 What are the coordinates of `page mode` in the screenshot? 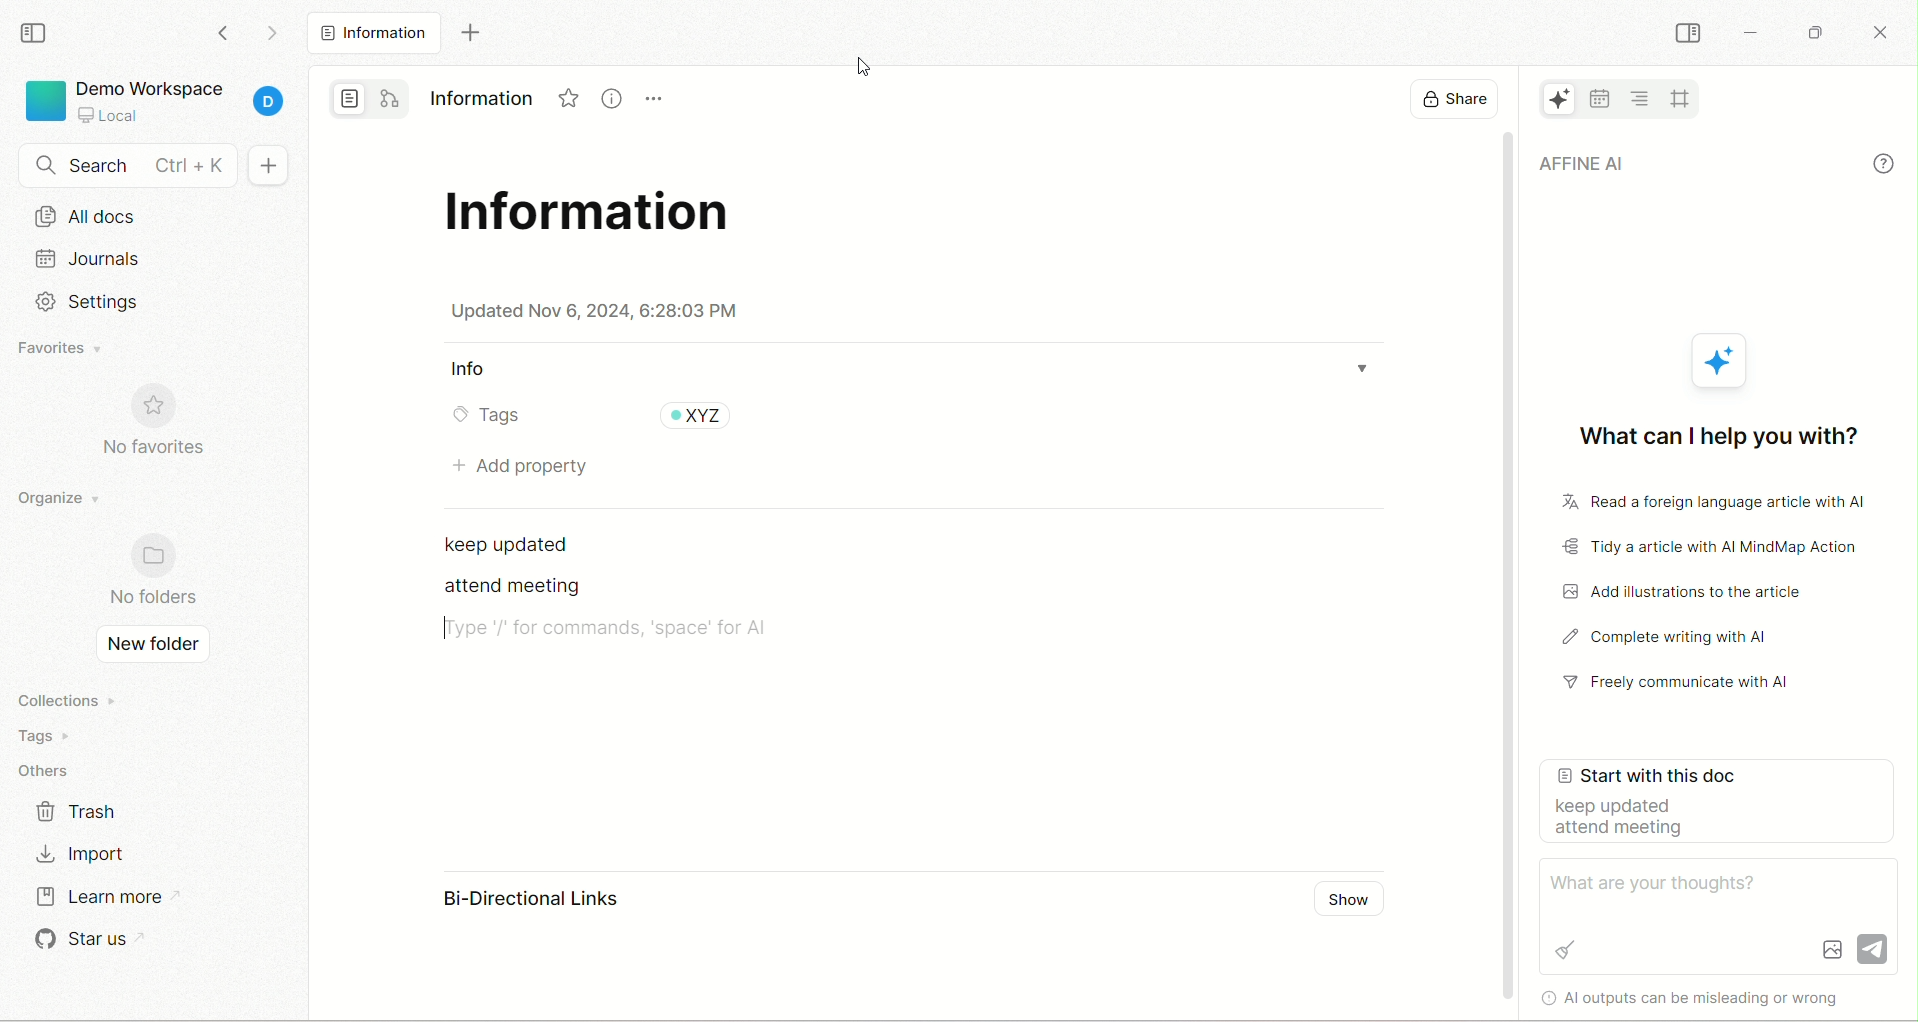 It's located at (348, 99).